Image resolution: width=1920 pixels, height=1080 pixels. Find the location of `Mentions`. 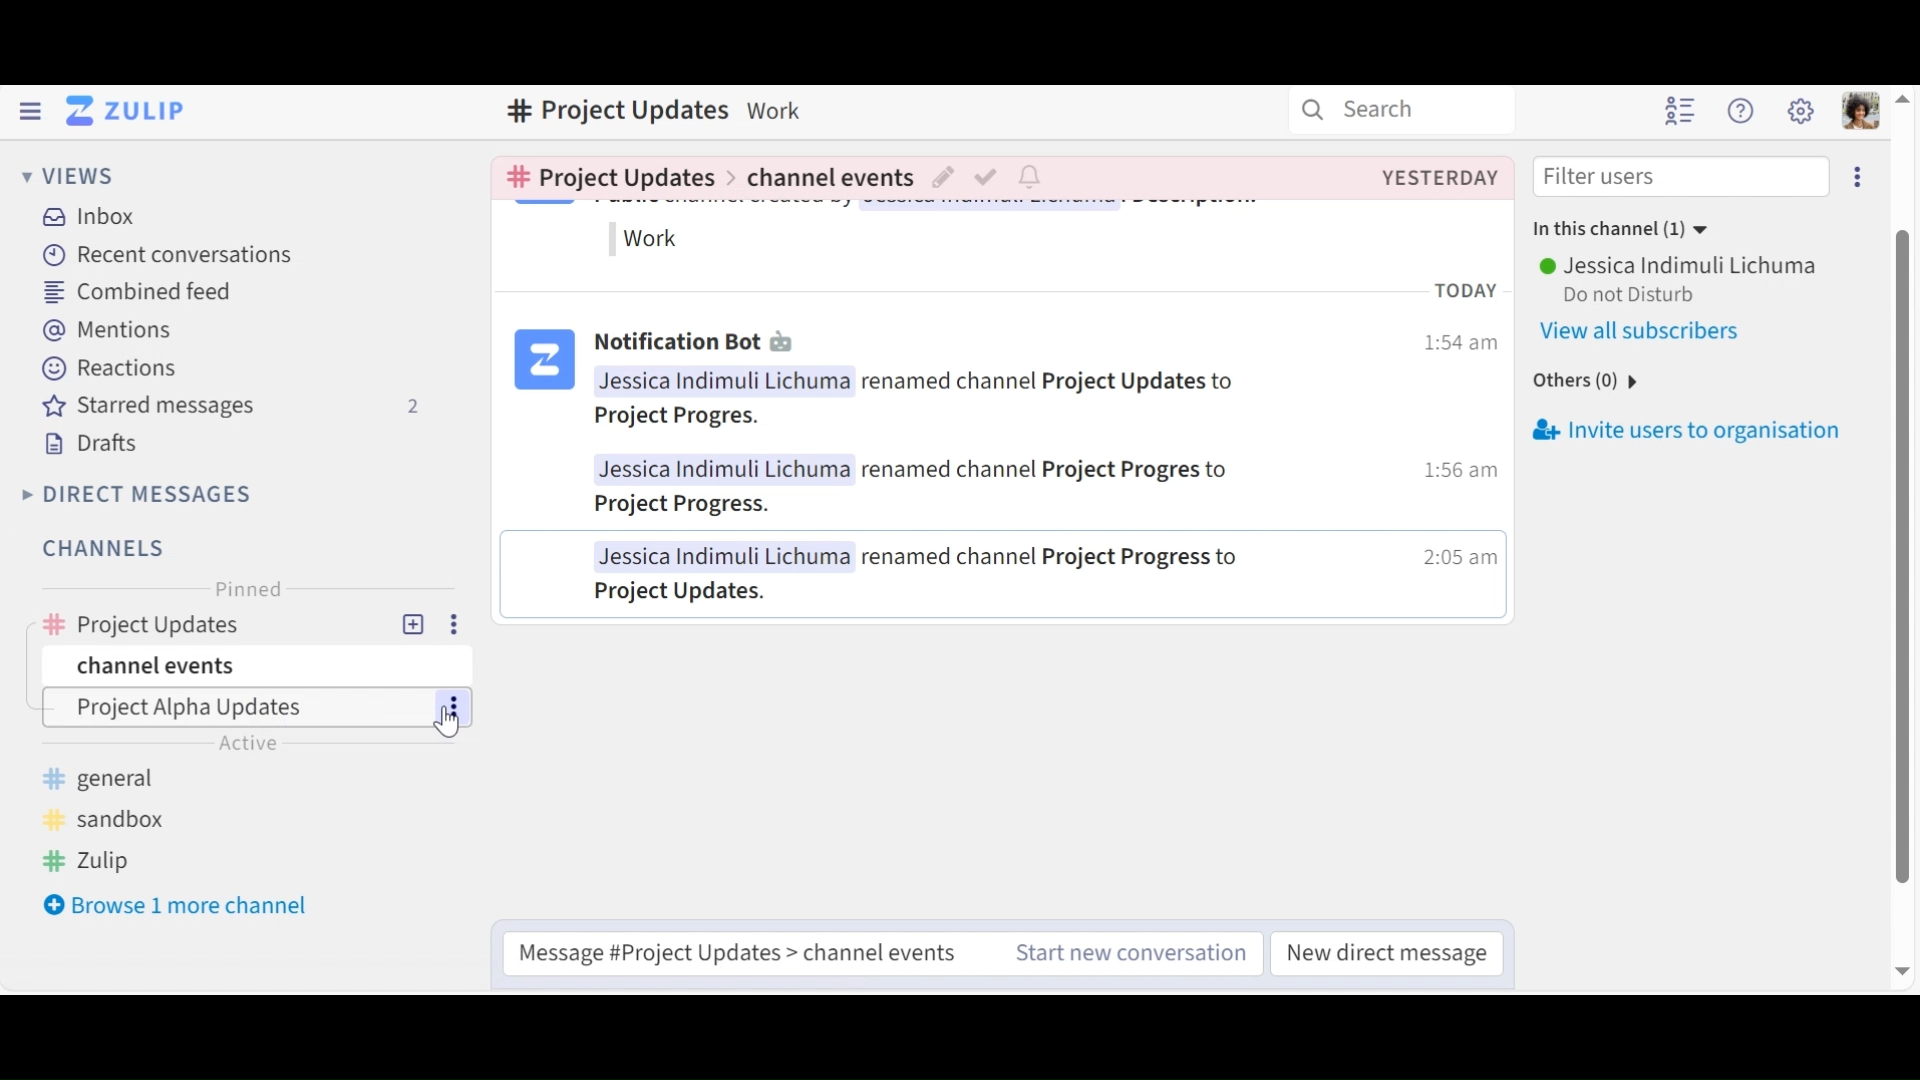

Mentions is located at coordinates (106, 328).